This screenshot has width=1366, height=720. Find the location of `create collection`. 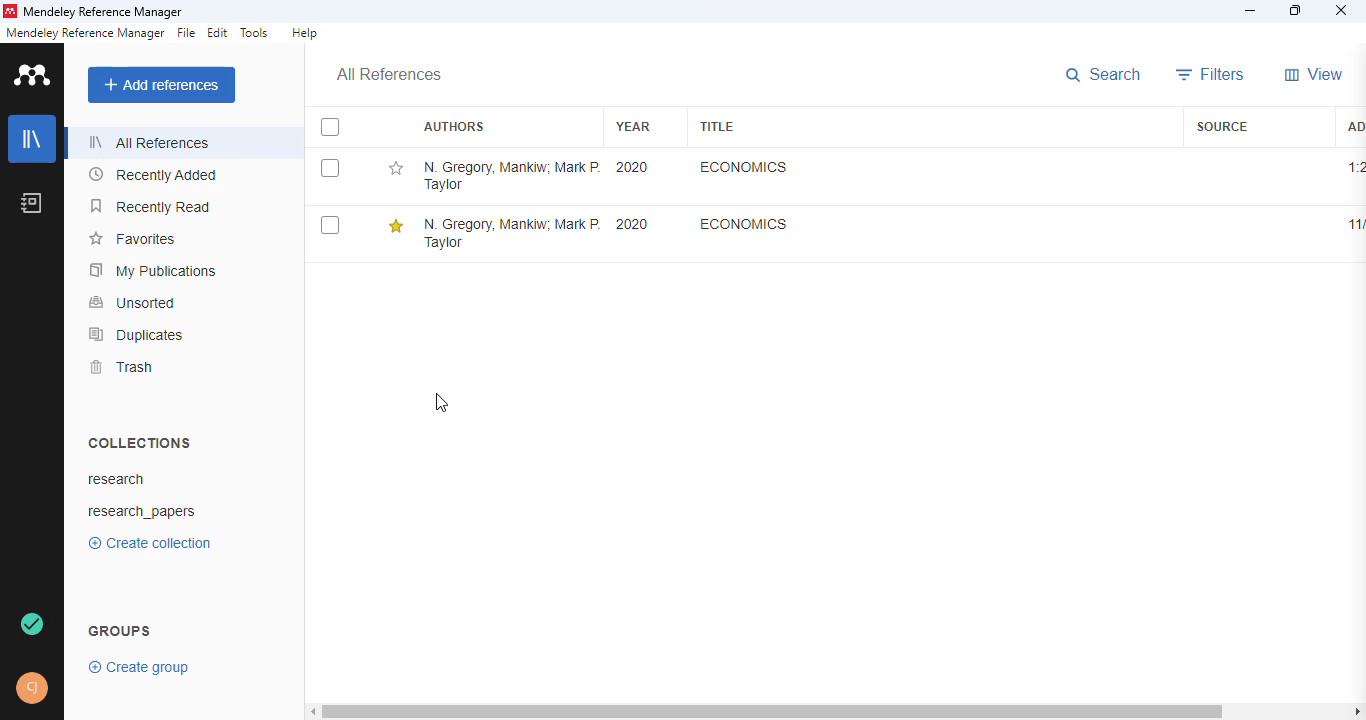

create collection is located at coordinates (150, 543).